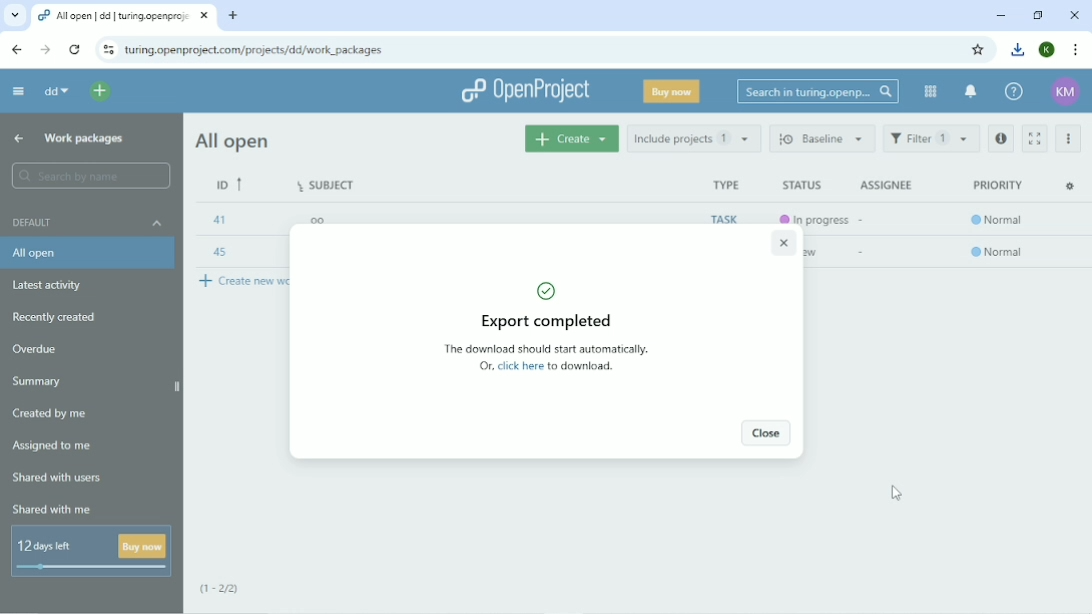 This screenshot has width=1092, height=614. What do you see at coordinates (230, 185) in the screenshot?
I see `ID` at bounding box center [230, 185].